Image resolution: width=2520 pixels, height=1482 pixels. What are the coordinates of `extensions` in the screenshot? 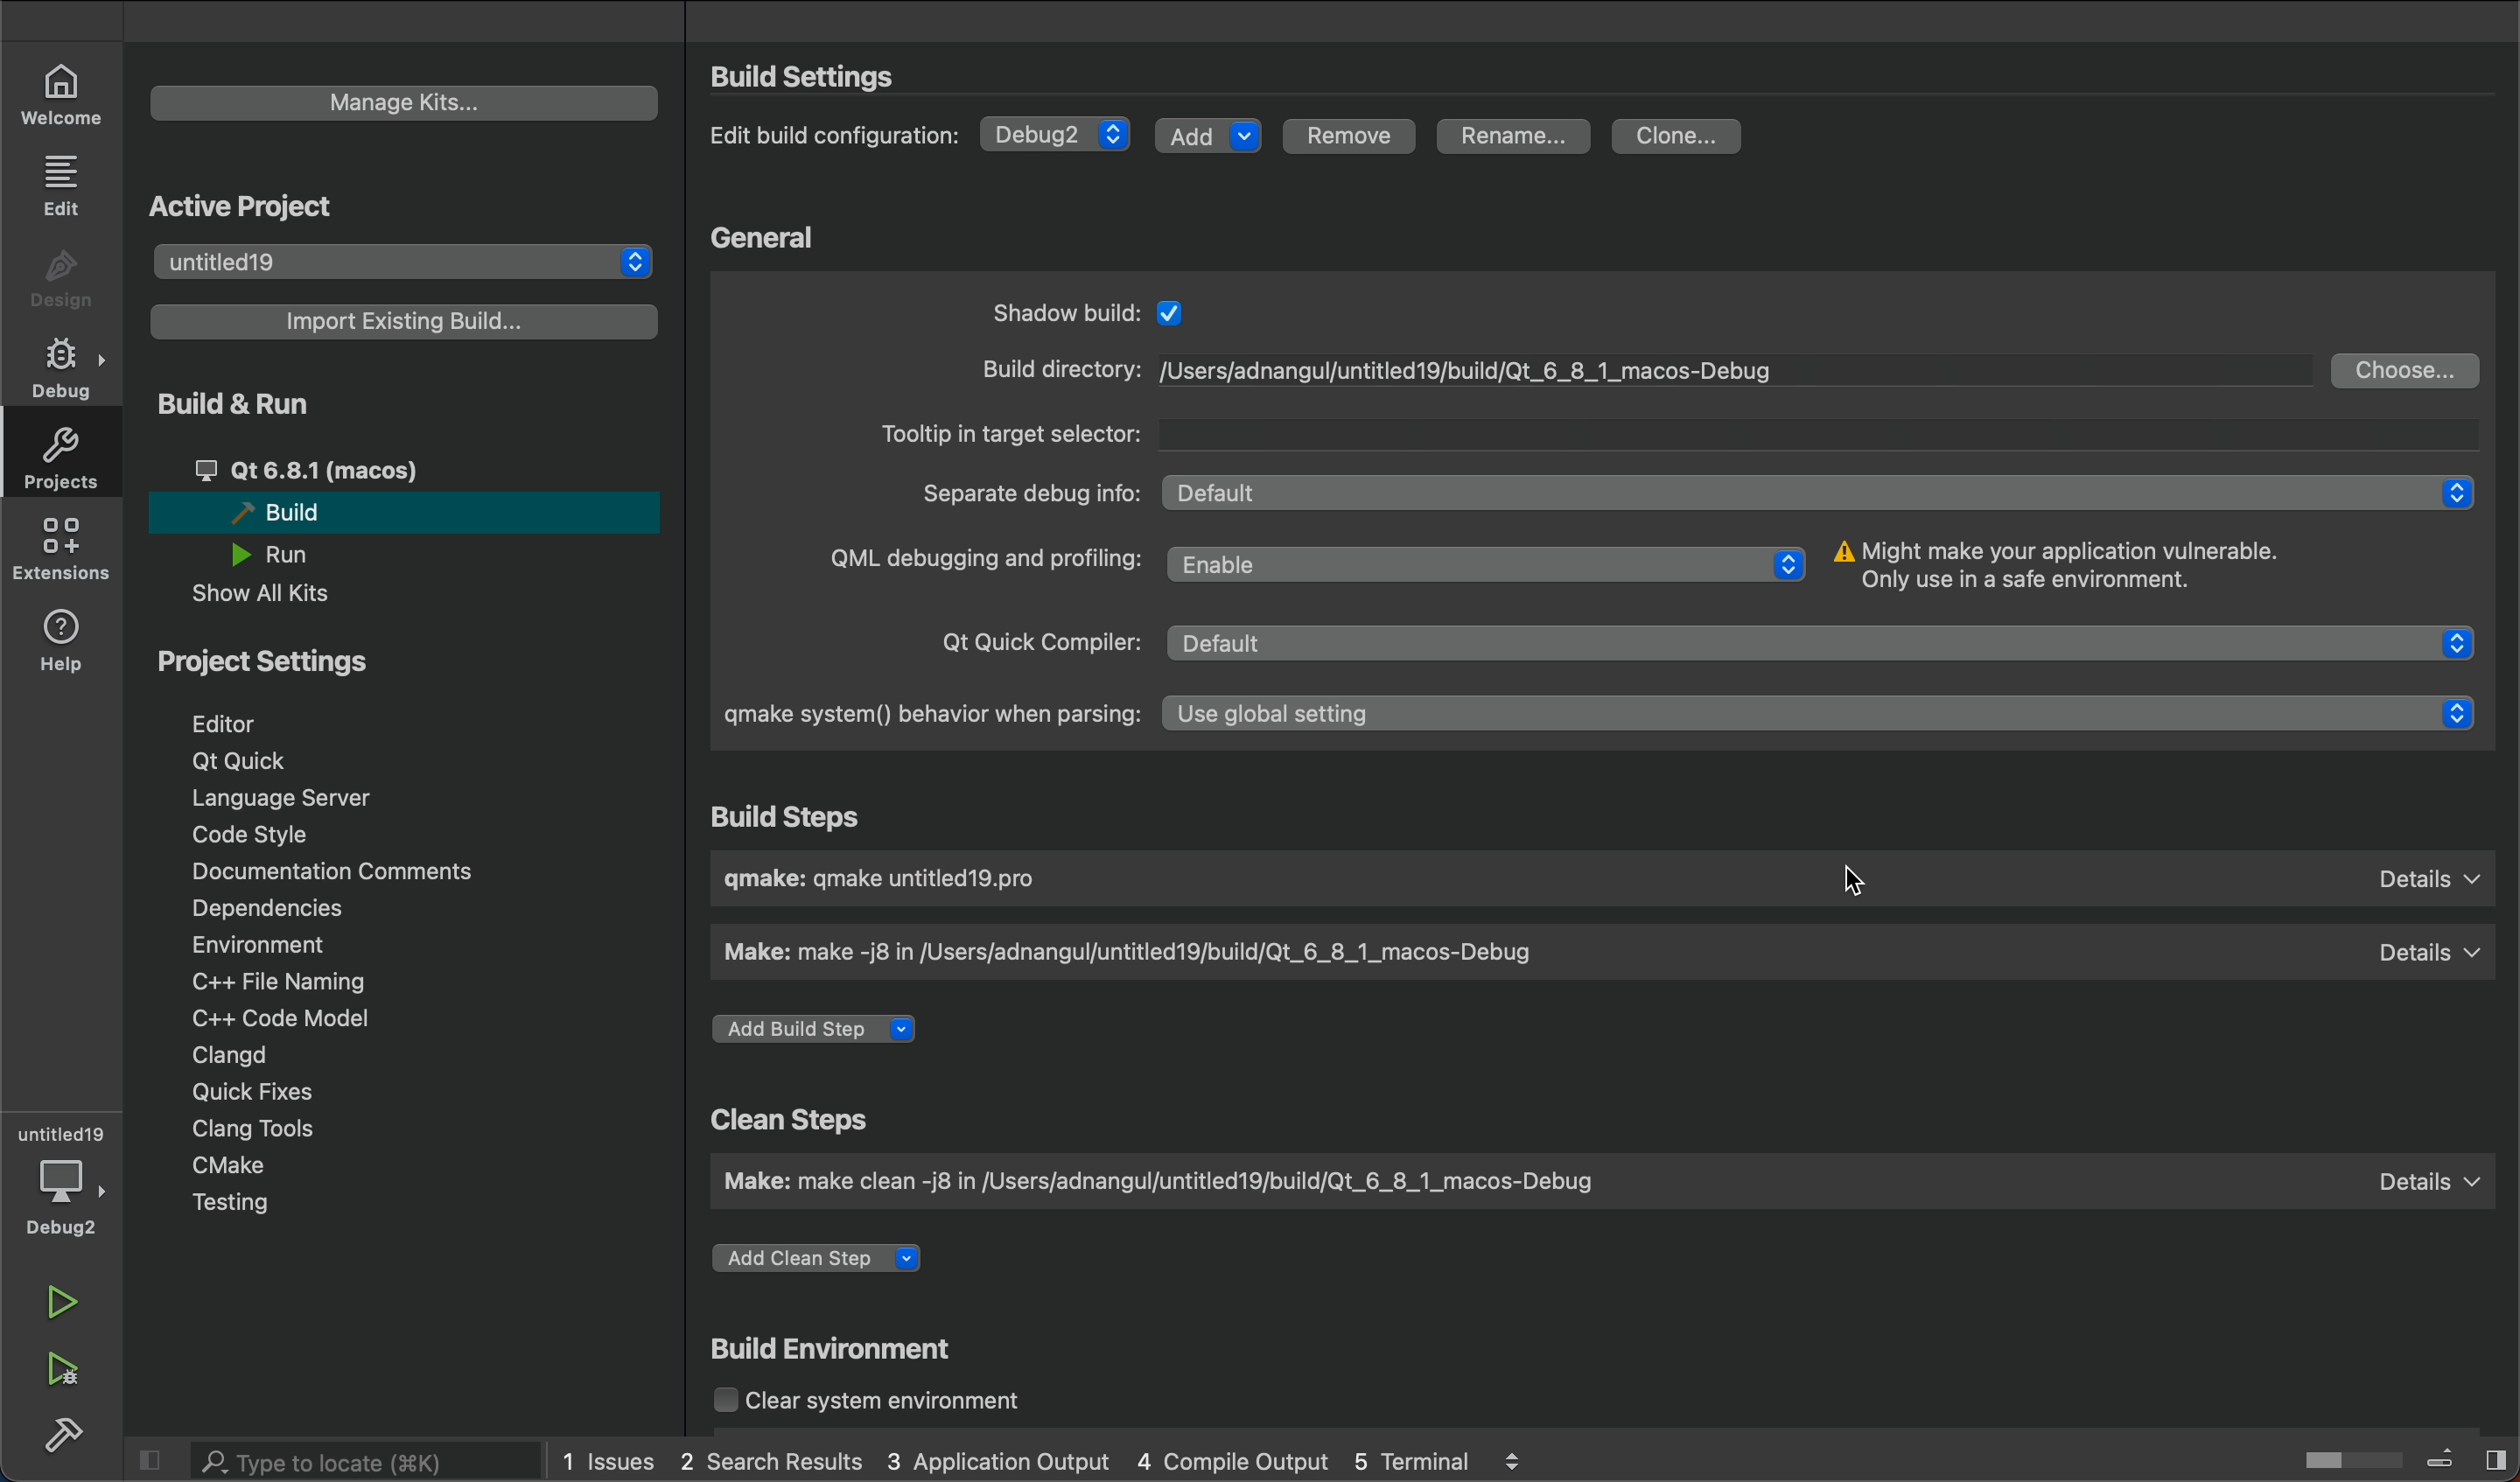 It's located at (60, 548).